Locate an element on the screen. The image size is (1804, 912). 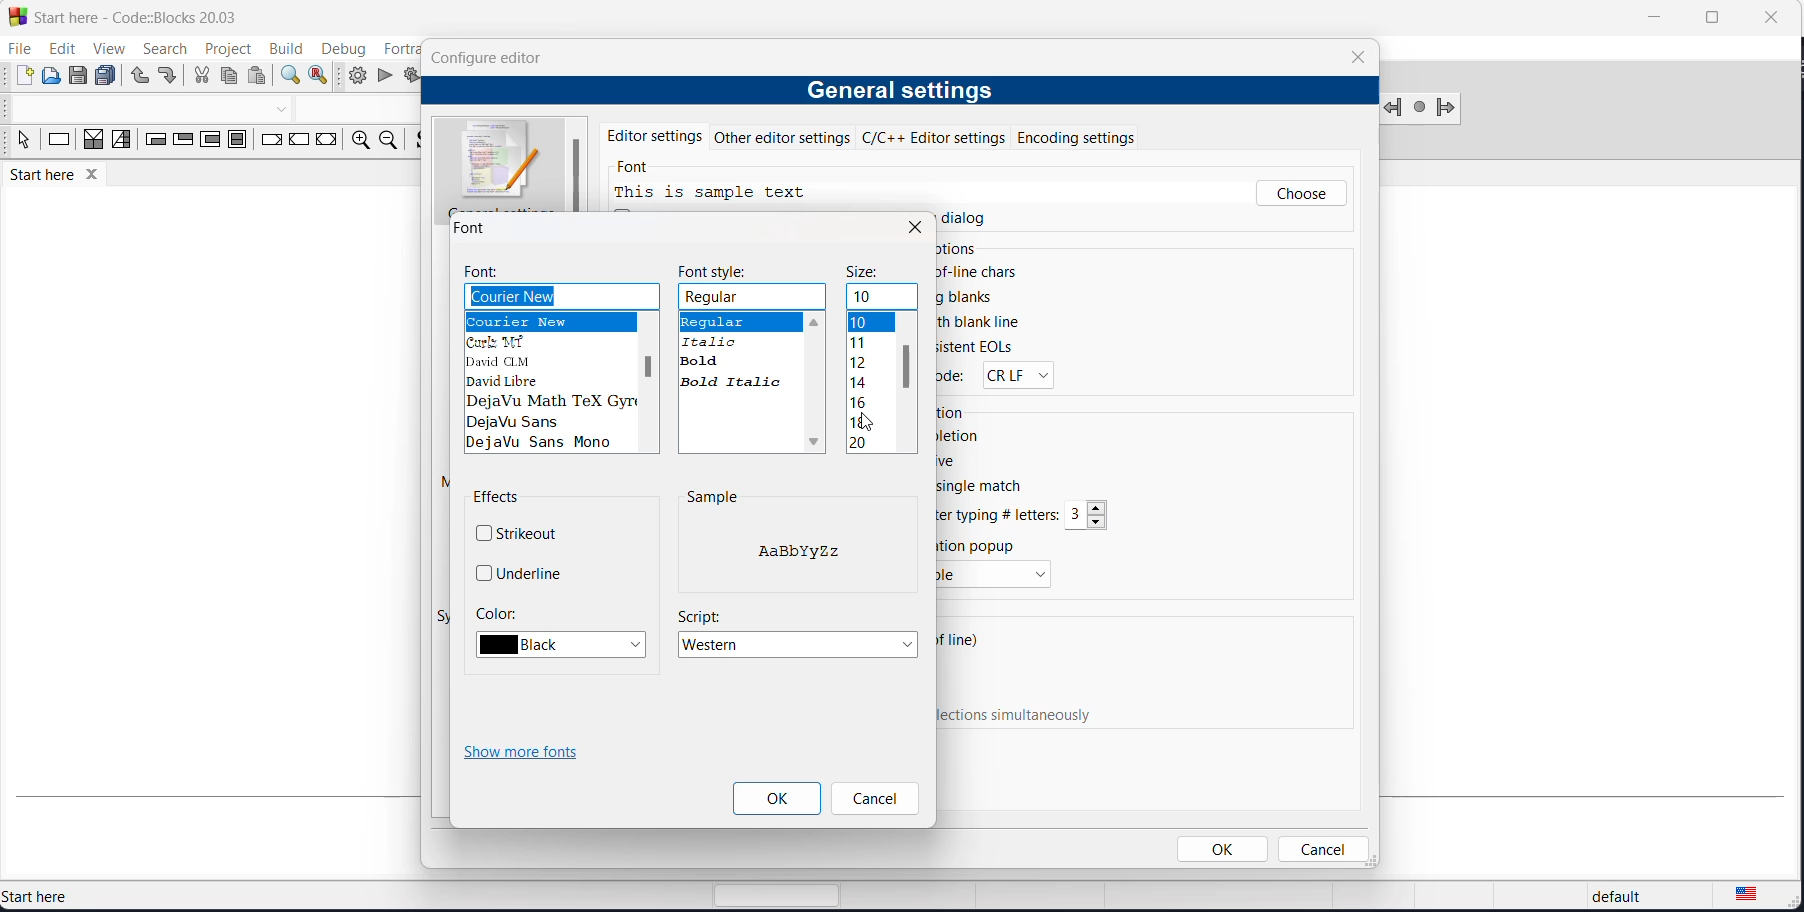
move downwards is located at coordinates (817, 444).